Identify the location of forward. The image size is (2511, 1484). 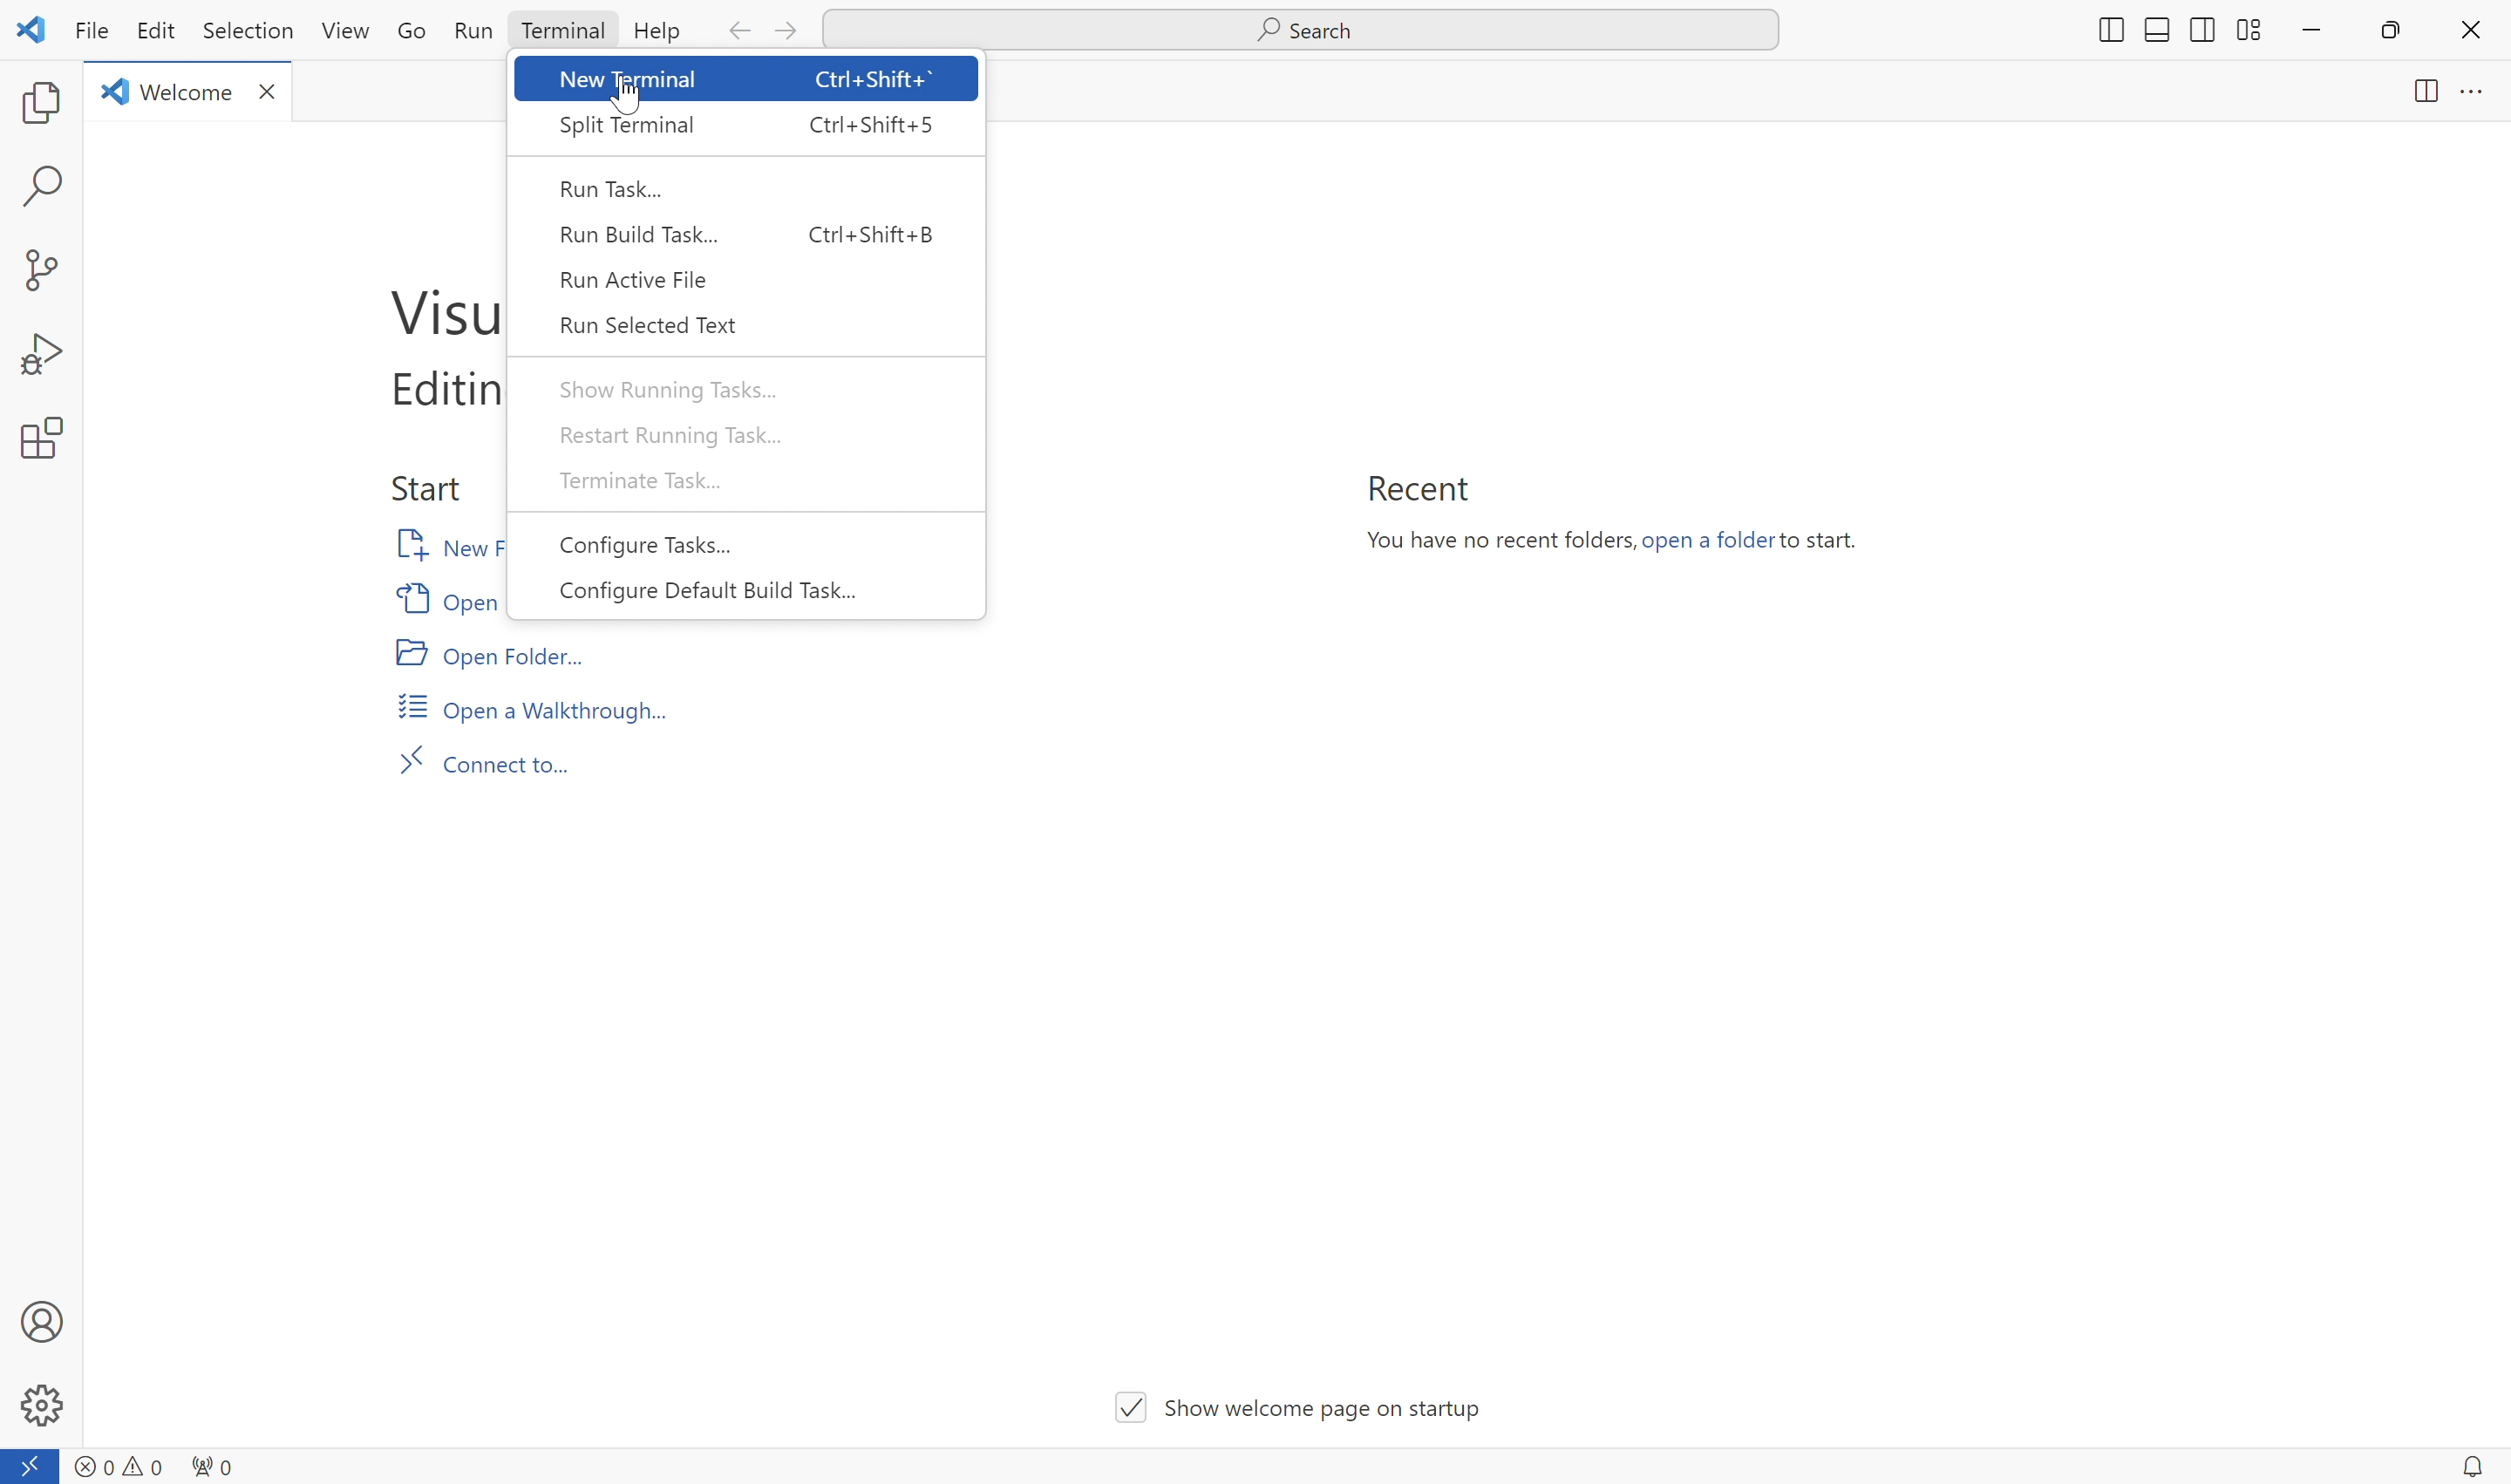
(790, 32).